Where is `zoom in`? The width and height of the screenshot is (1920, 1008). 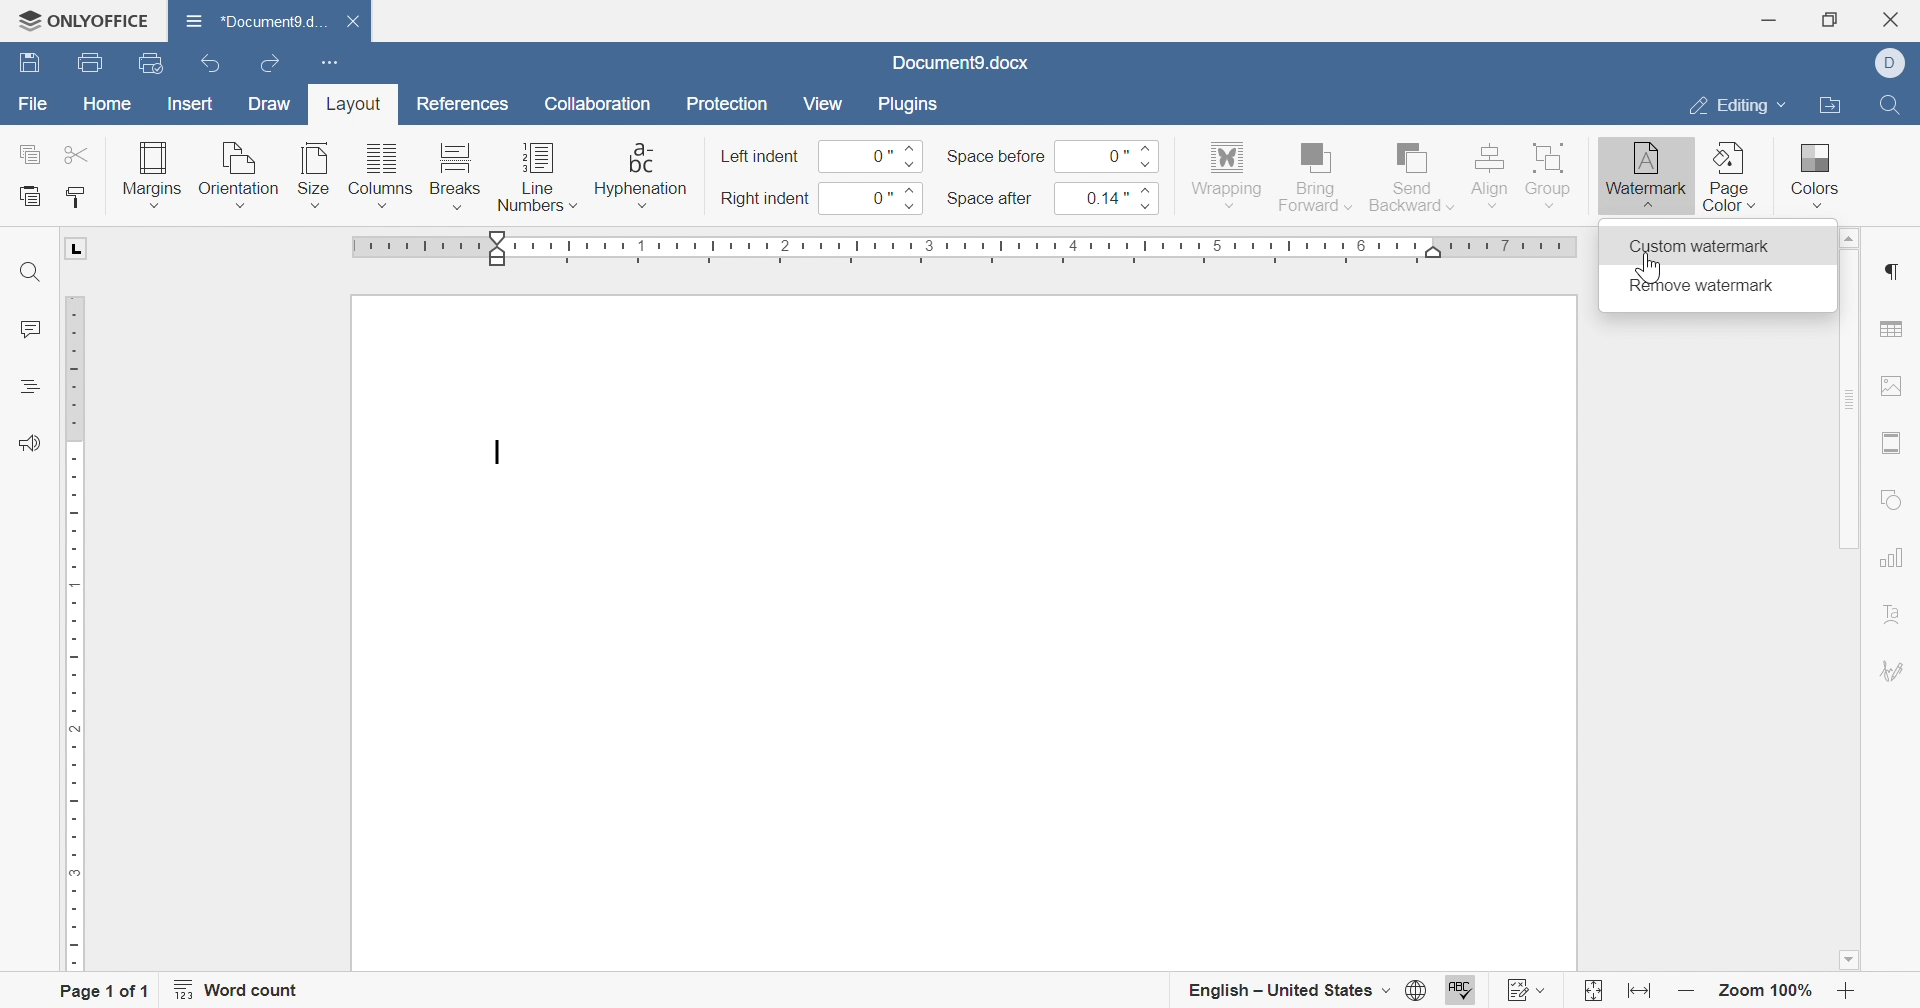 zoom in is located at coordinates (1846, 994).